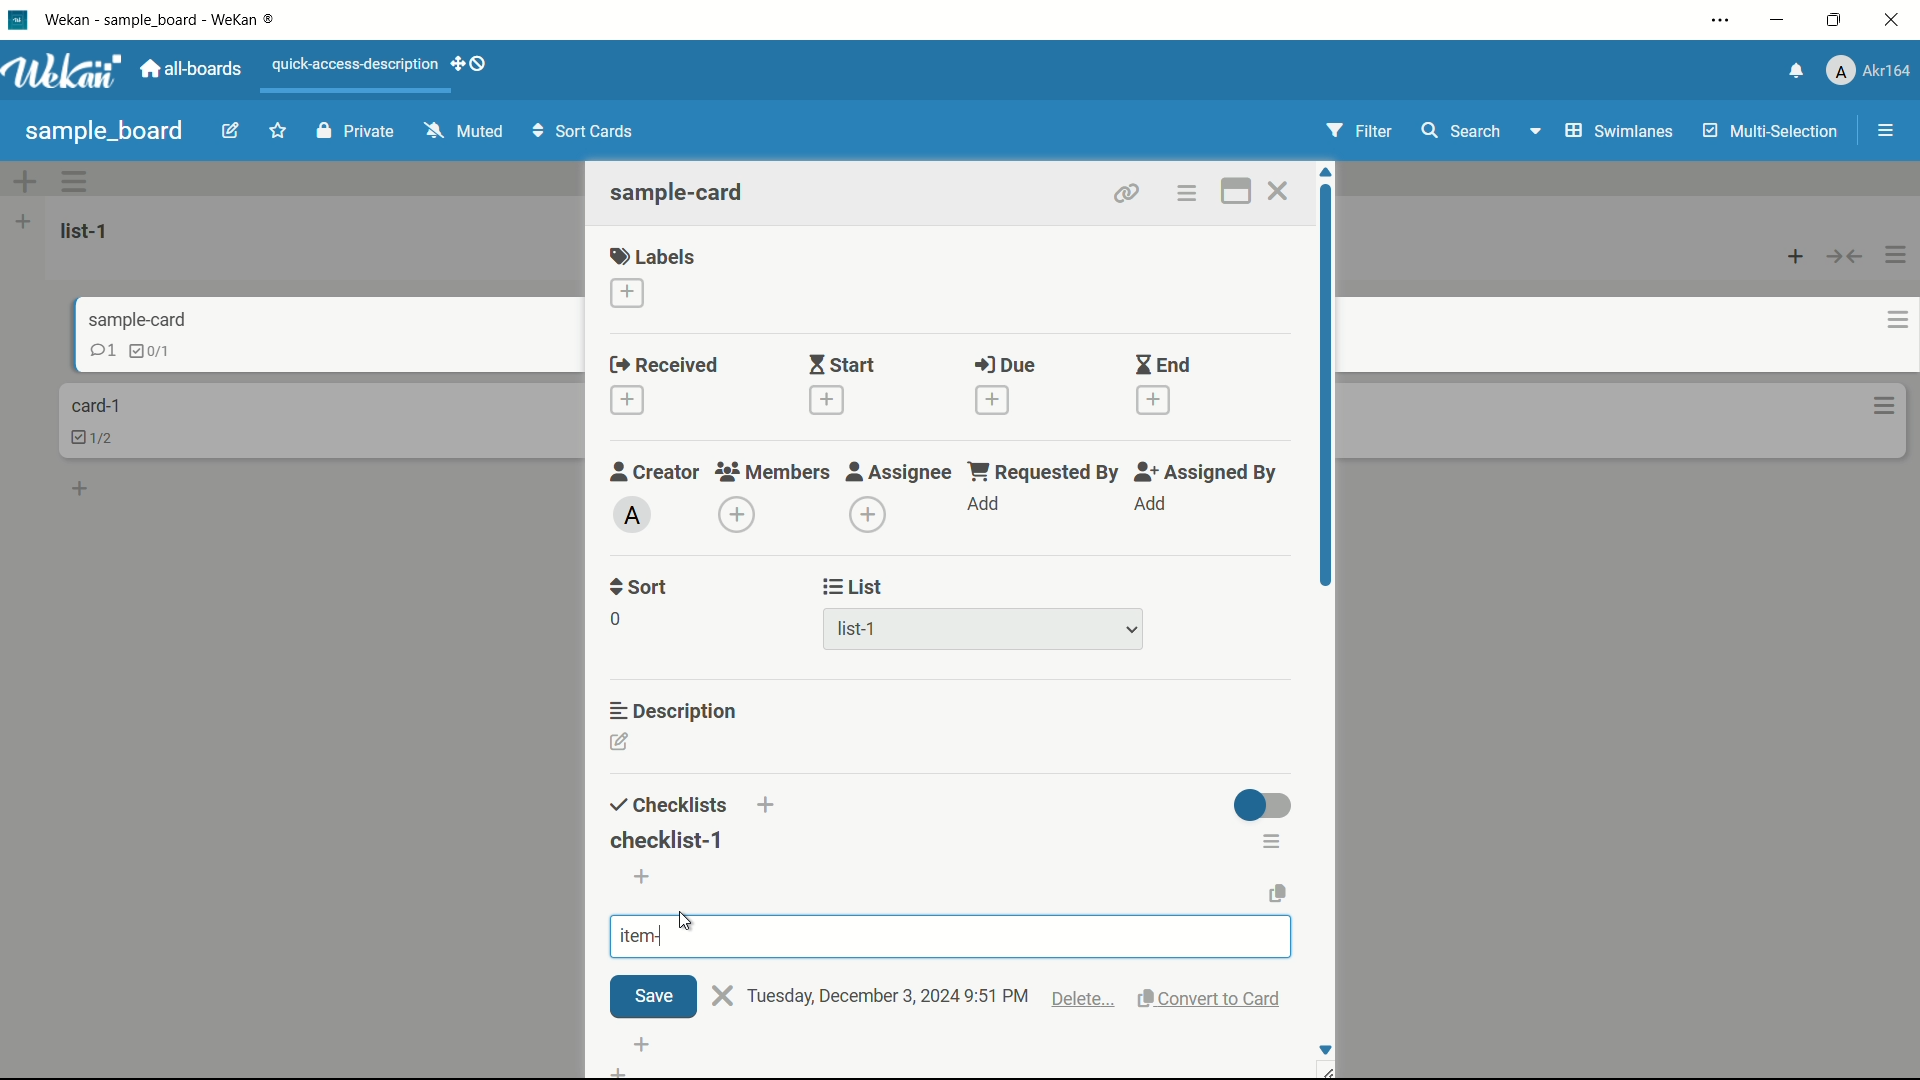  What do you see at coordinates (87, 492) in the screenshot?
I see `add` at bounding box center [87, 492].